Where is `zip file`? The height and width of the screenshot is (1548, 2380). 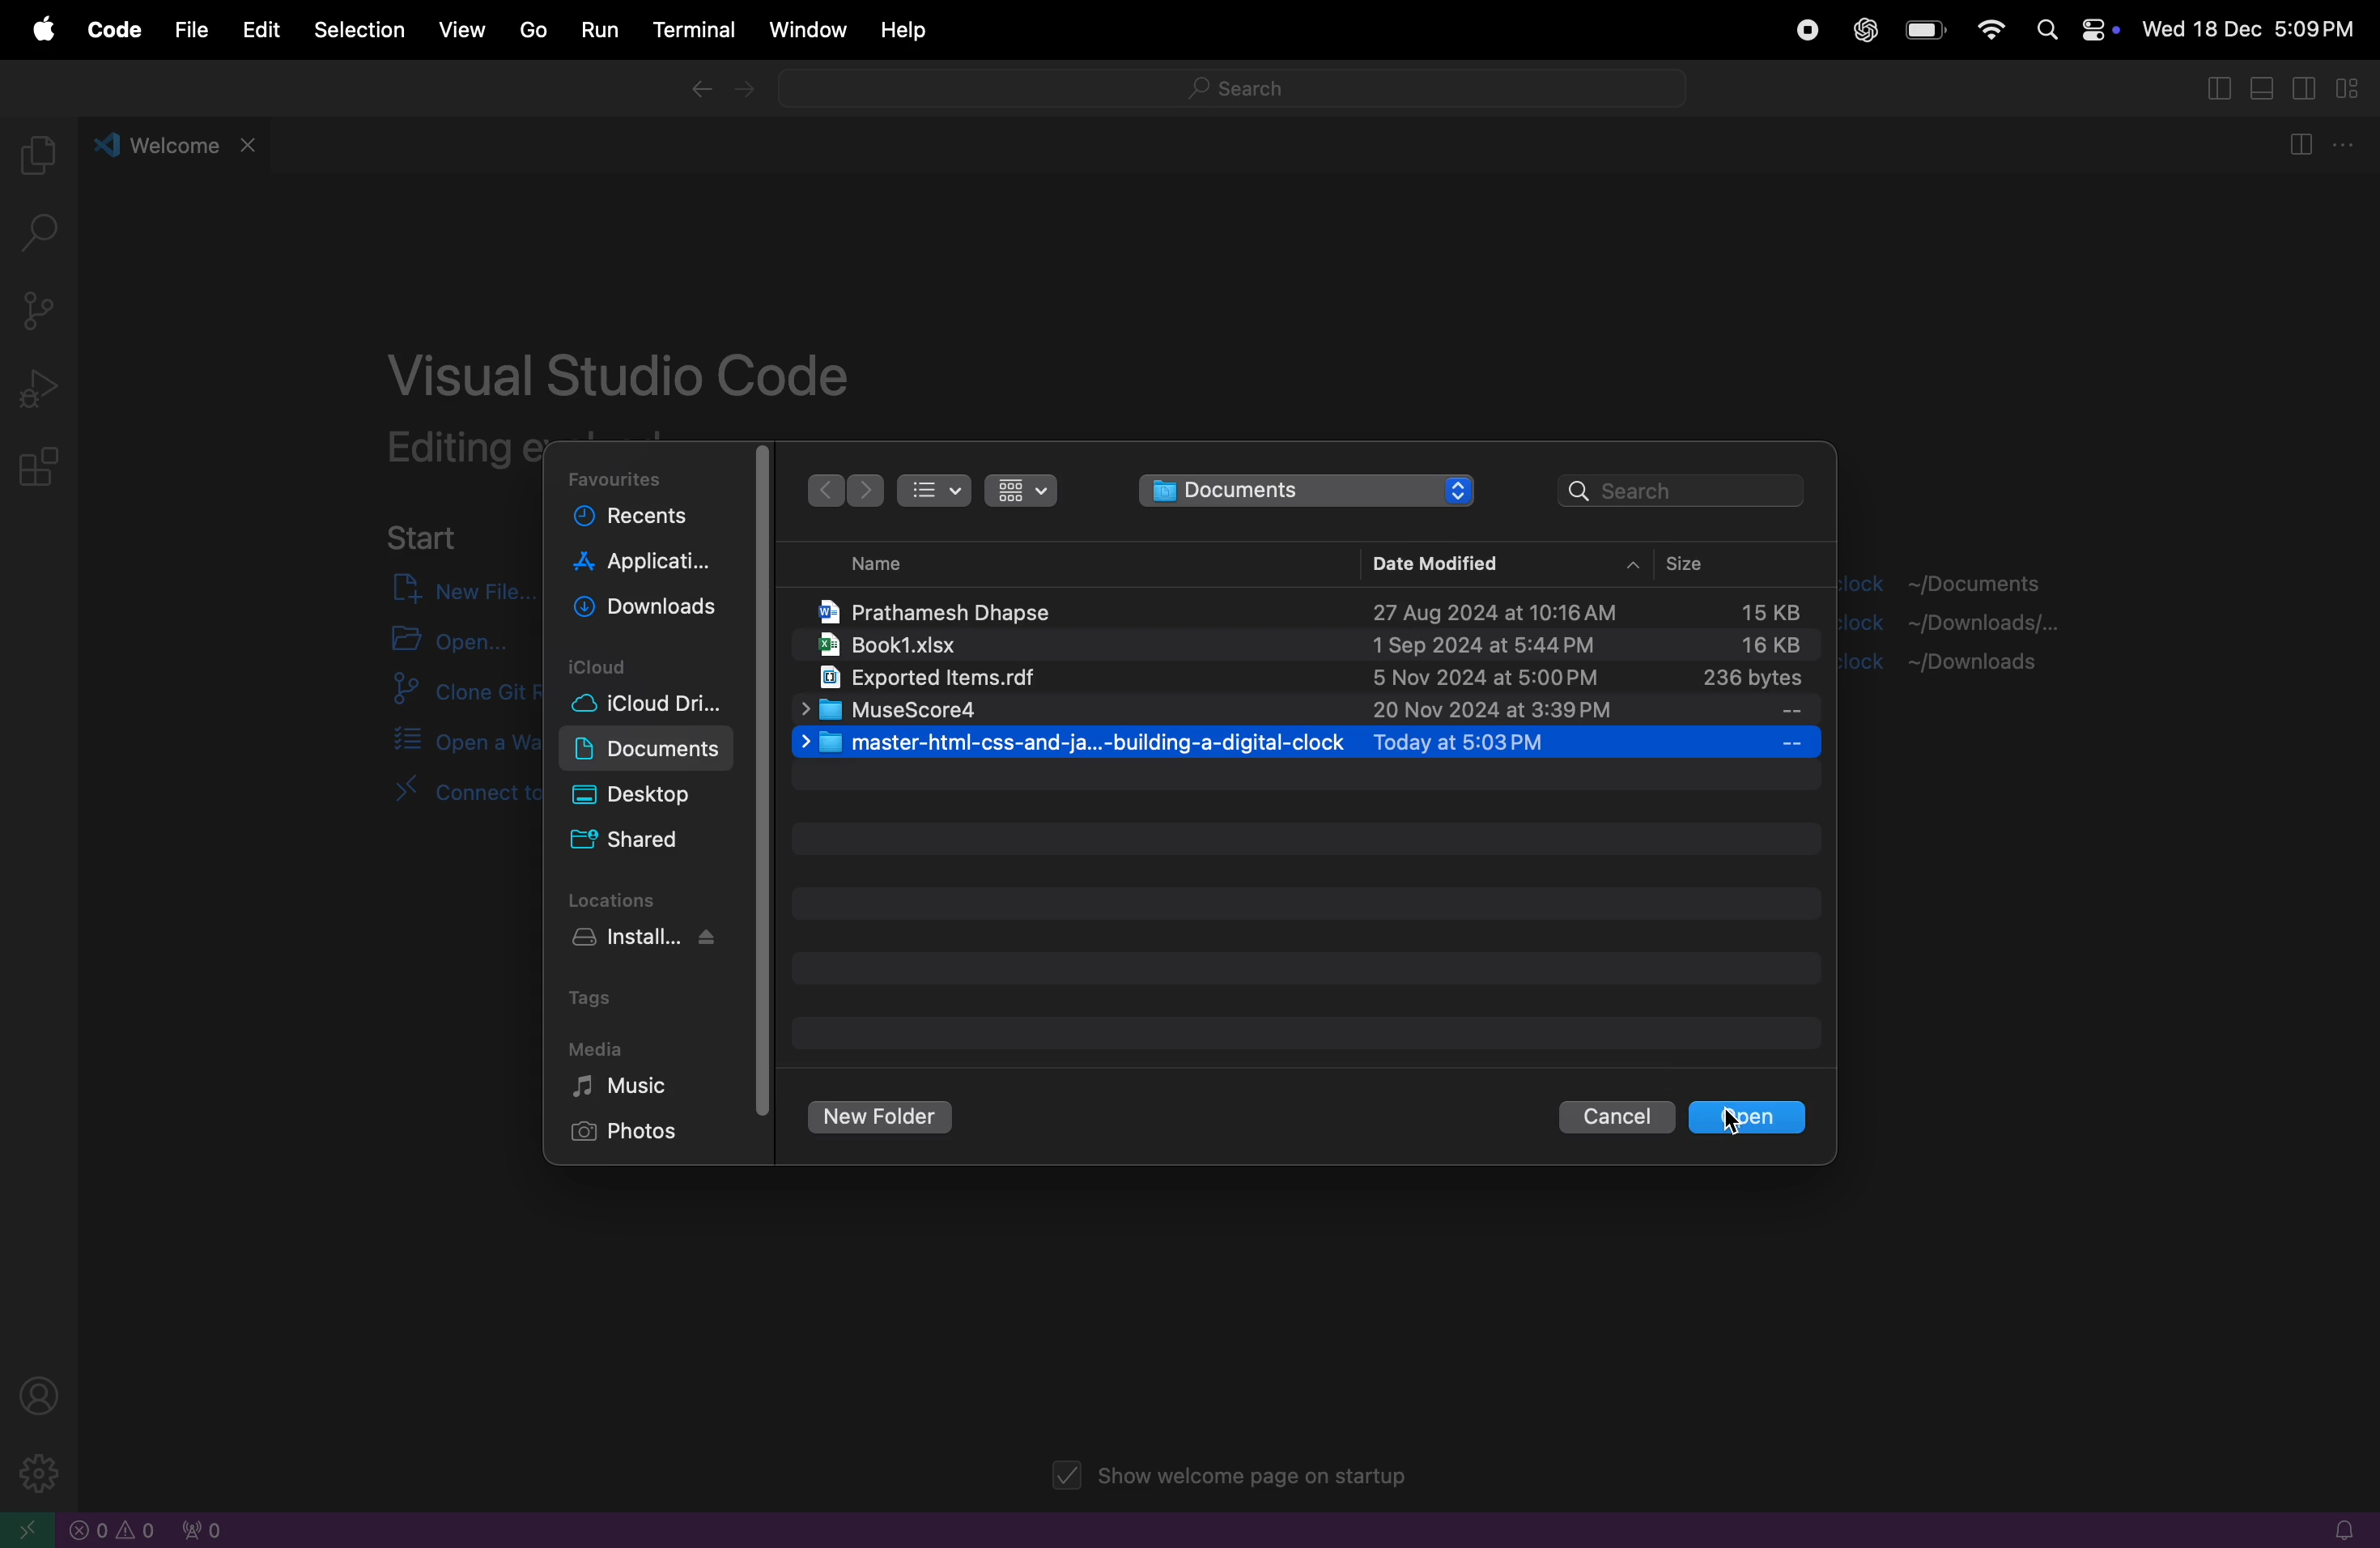 zip file is located at coordinates (1301, 680).